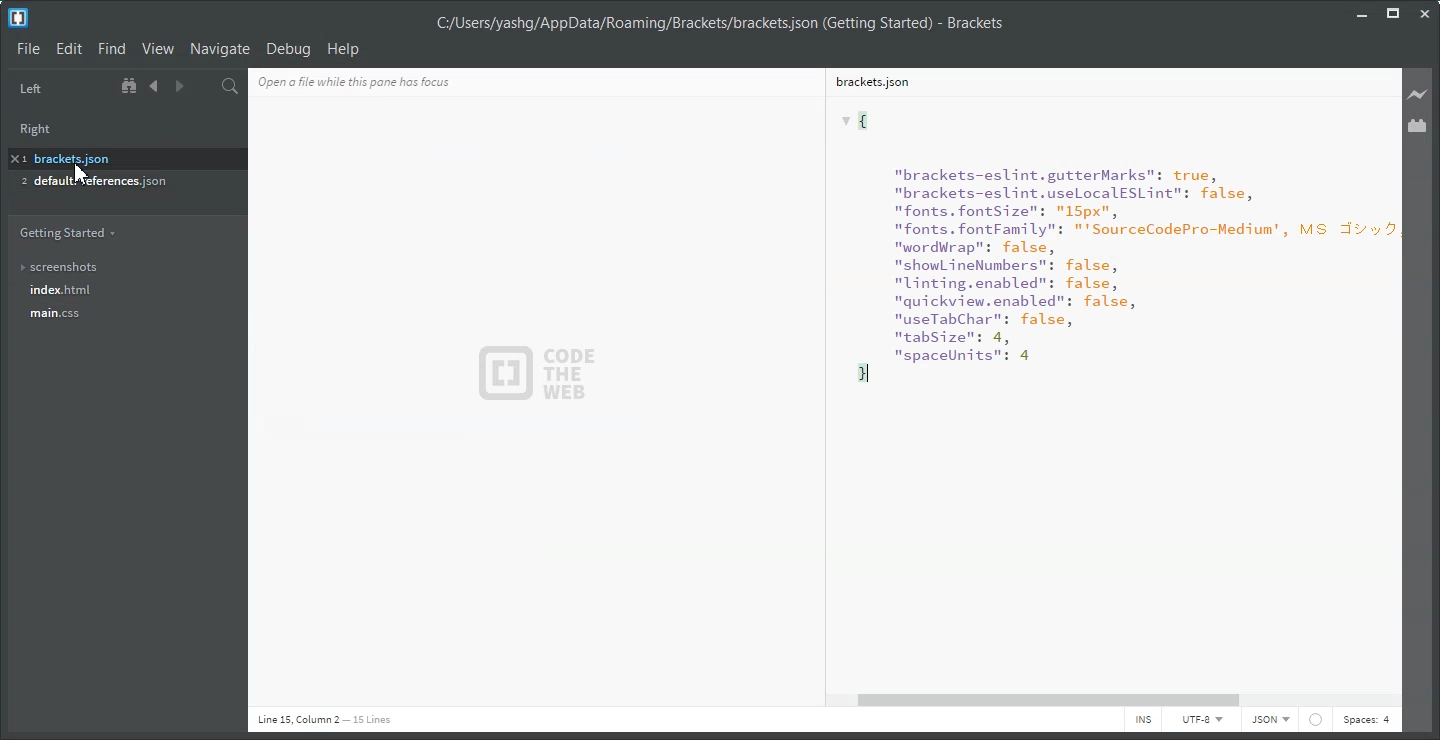  I want to click on HTML, so click(1269, 721).